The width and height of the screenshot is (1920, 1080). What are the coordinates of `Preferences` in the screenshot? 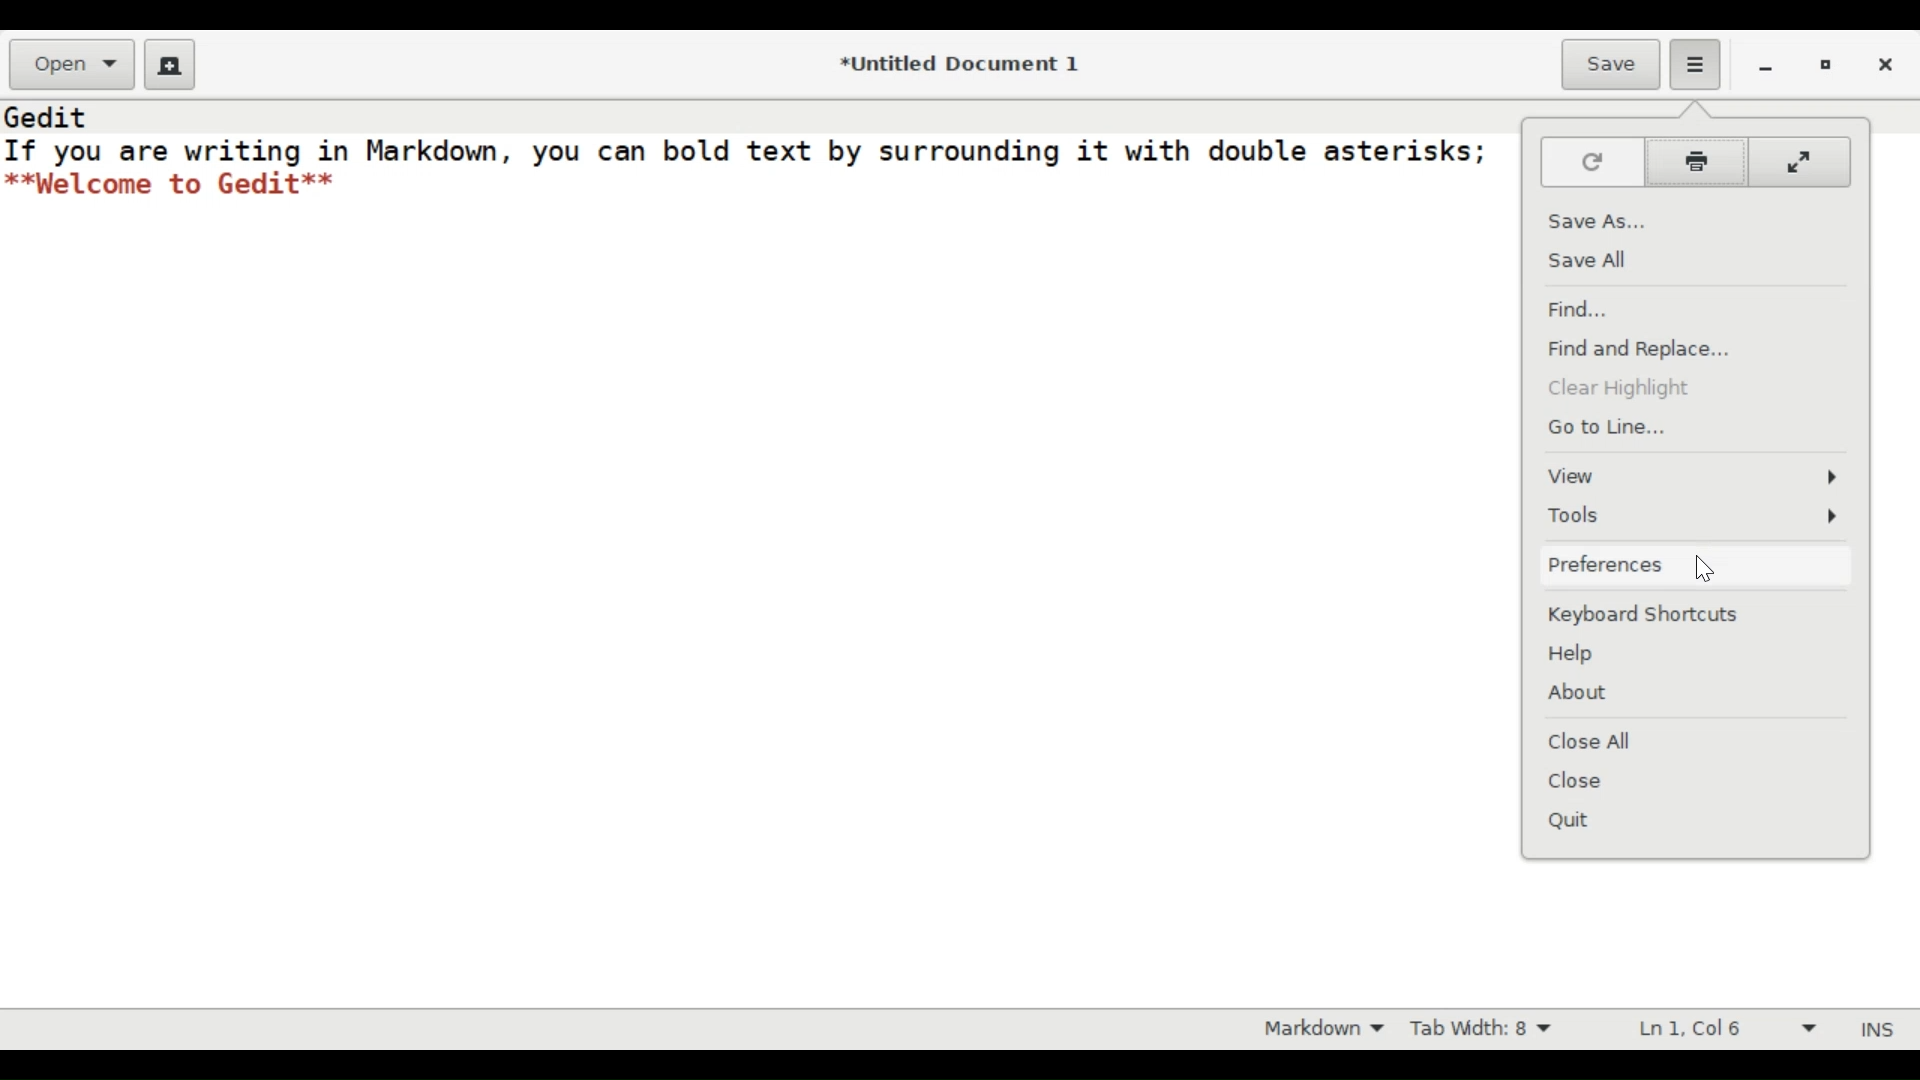 It's located at (1605, 565).